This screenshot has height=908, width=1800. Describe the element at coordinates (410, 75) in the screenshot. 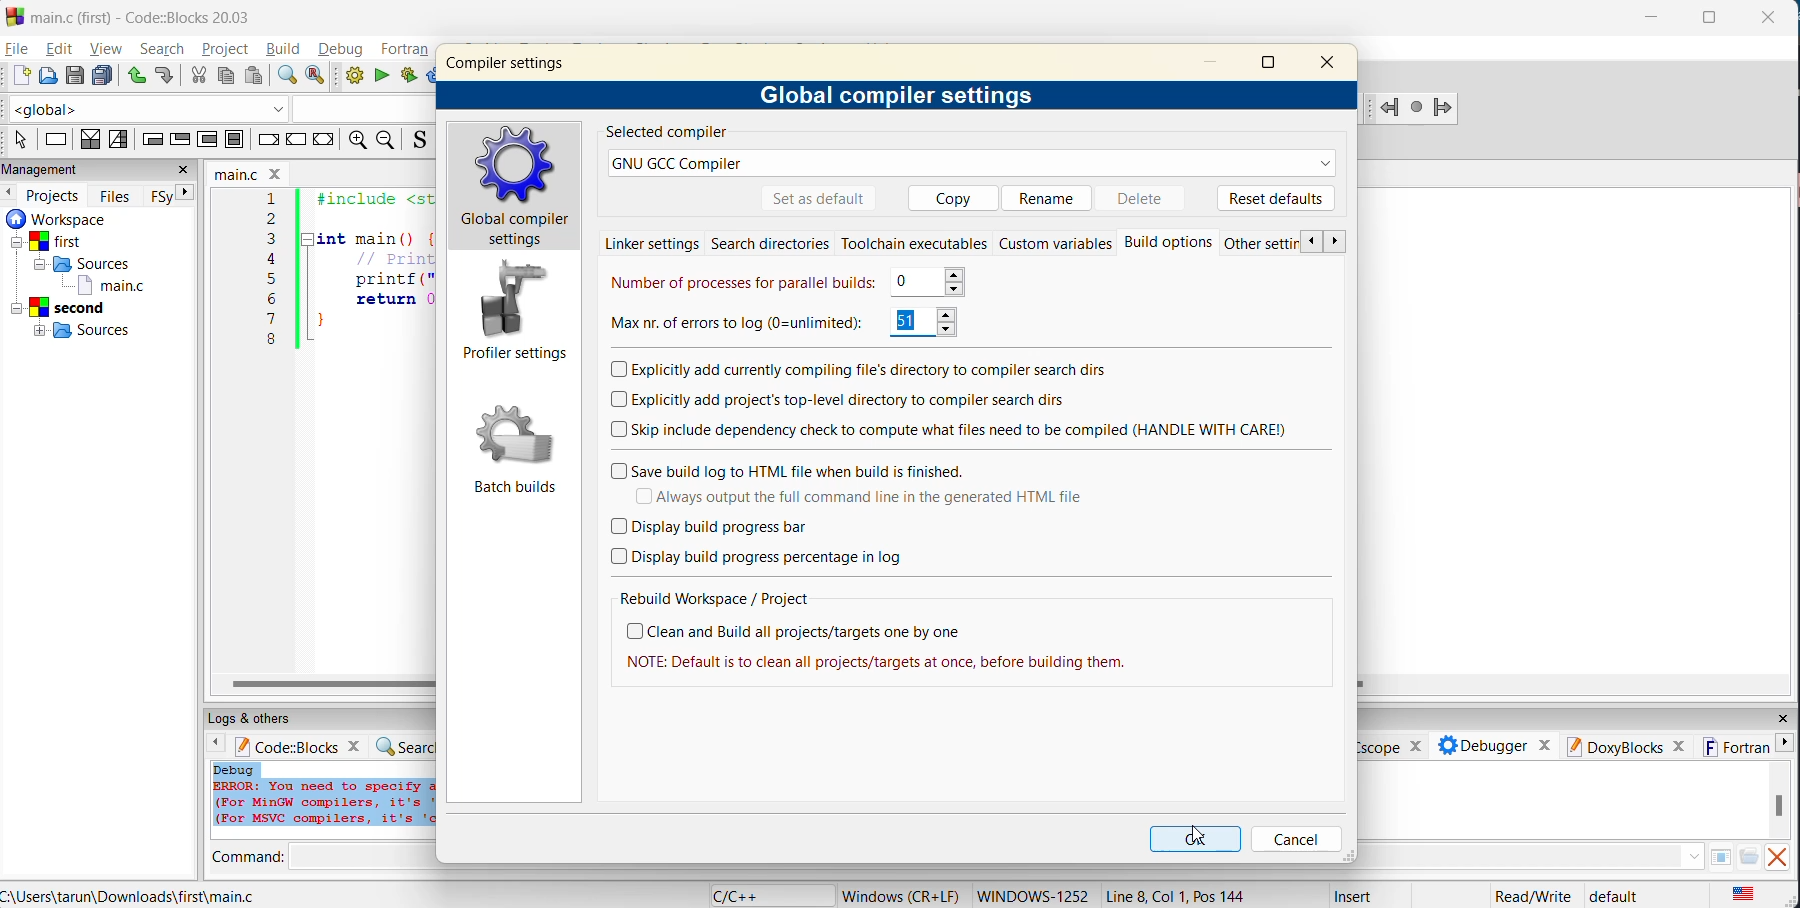

I see `build and run` at that location.